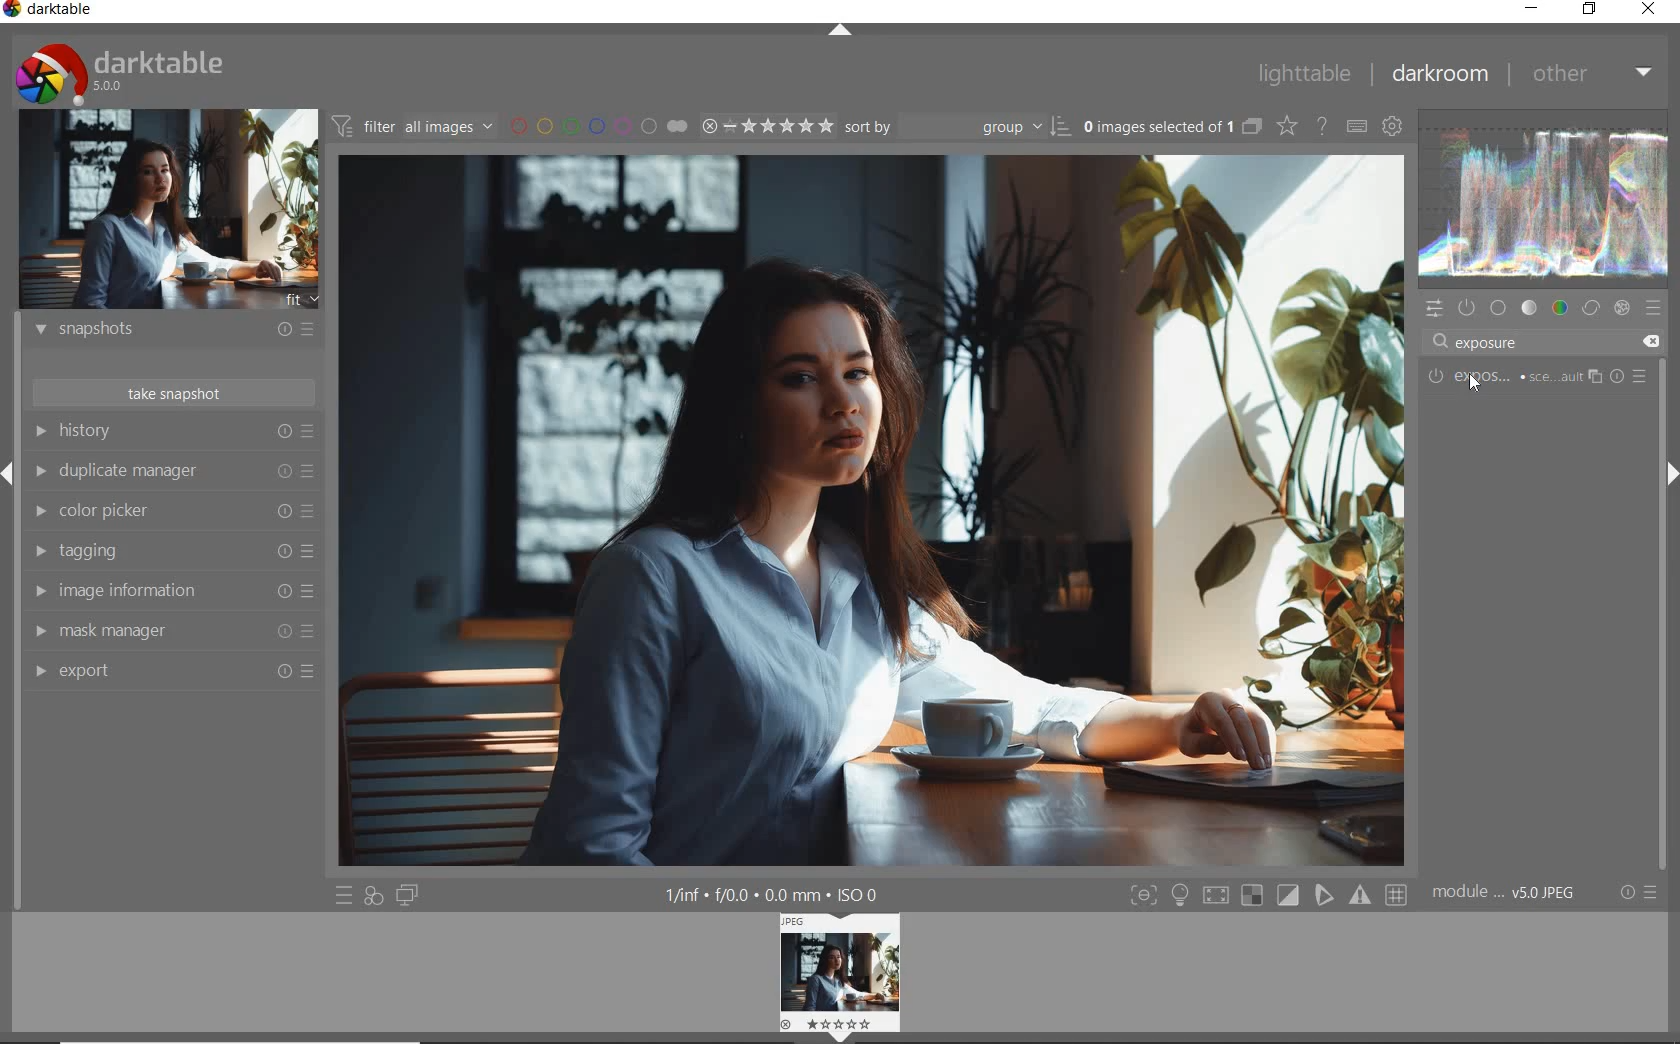 This screenshot has width=1680, height=1044. What do you see at coordinates (176, 552) in the screenshot?
I see `tagging` at bounding box center [176, 552].